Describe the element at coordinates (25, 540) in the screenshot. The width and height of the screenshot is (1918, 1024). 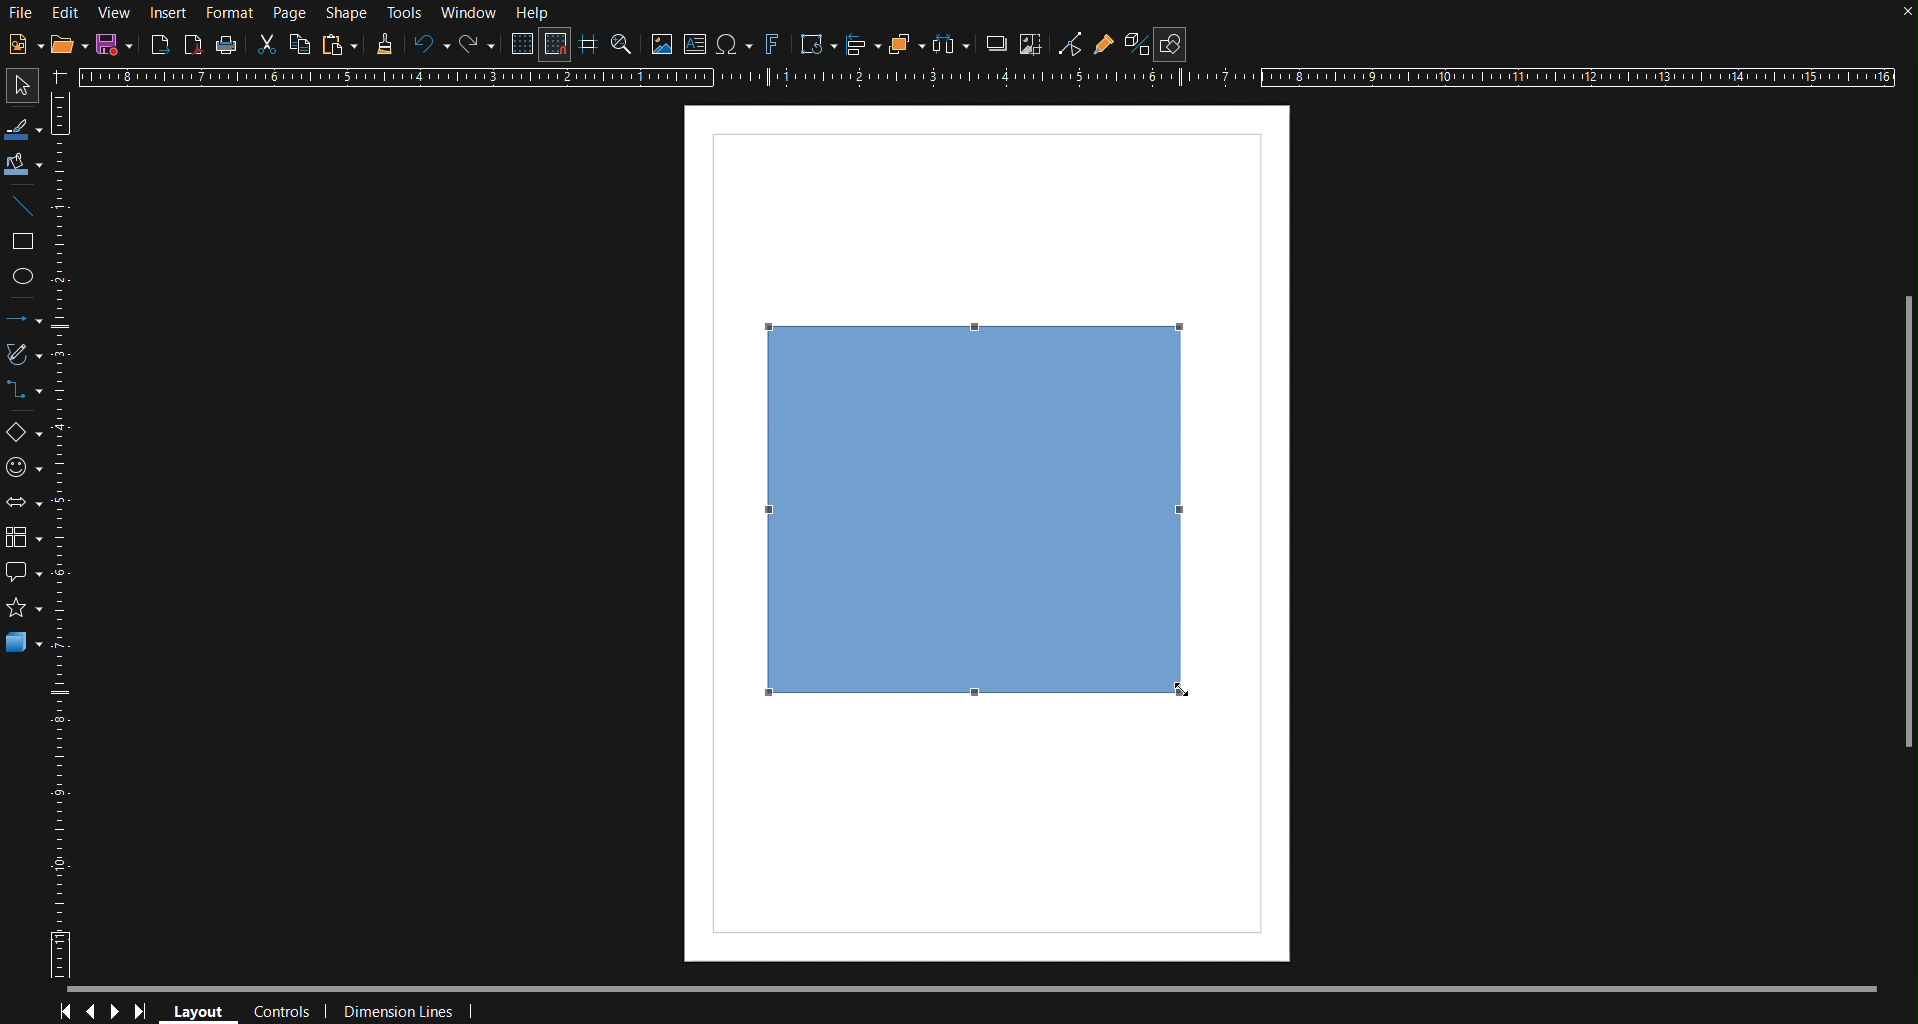
I see `Flowchart` at that location.